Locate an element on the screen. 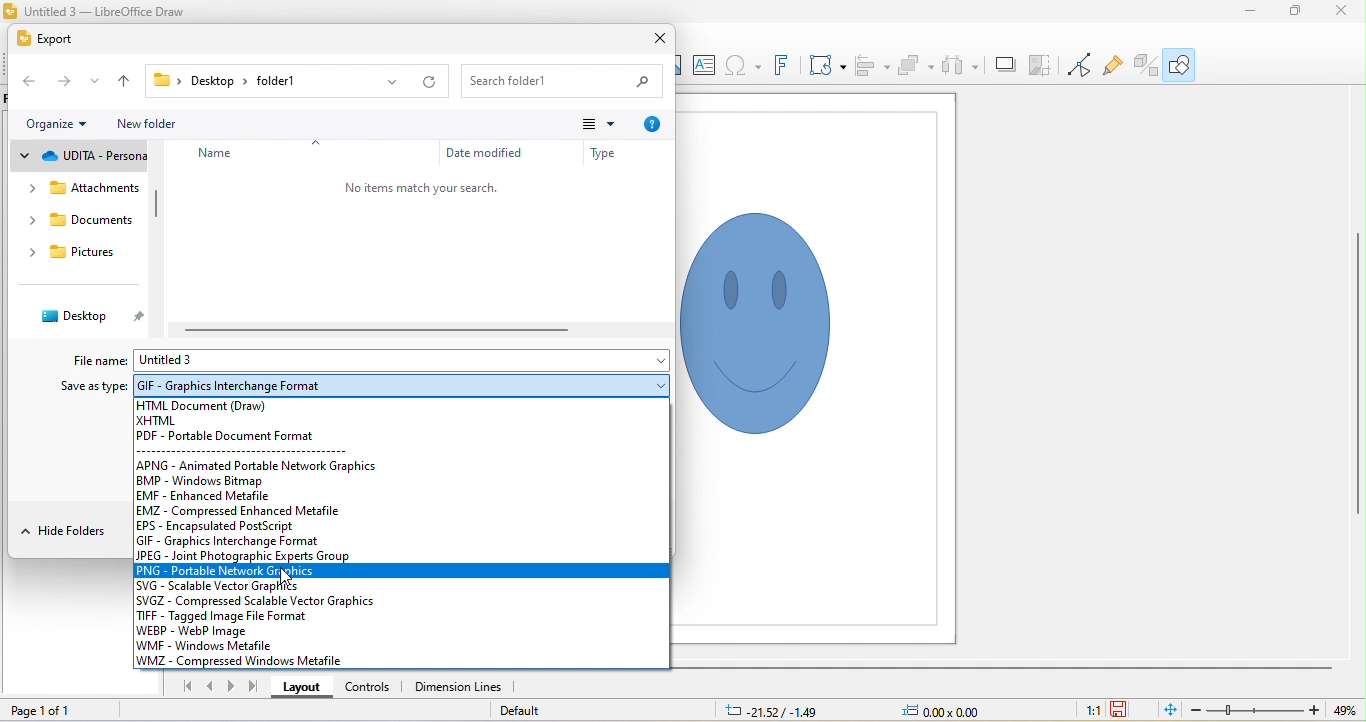  font work text is located at coordinates (781, 67).